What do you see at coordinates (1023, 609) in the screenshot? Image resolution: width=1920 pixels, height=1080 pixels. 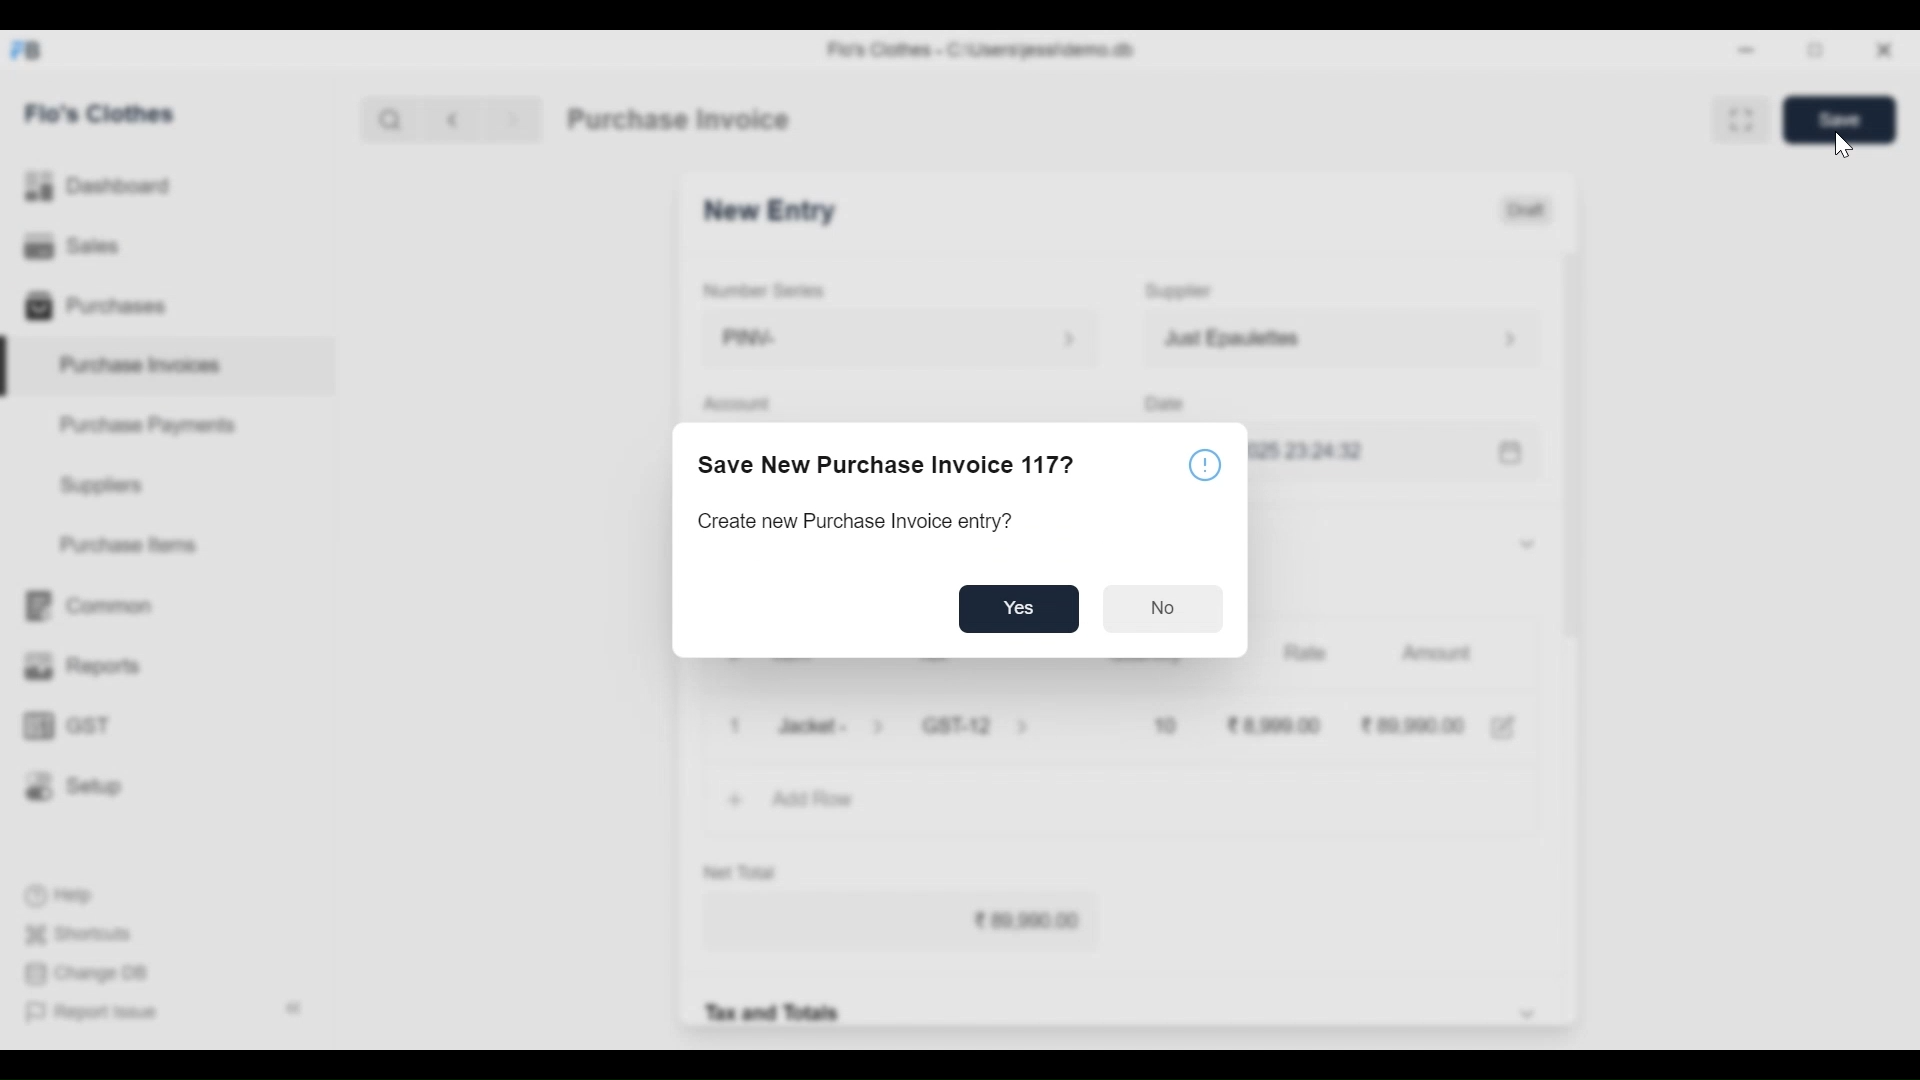 I see `Yes ` at bounding box center [1023, 609].